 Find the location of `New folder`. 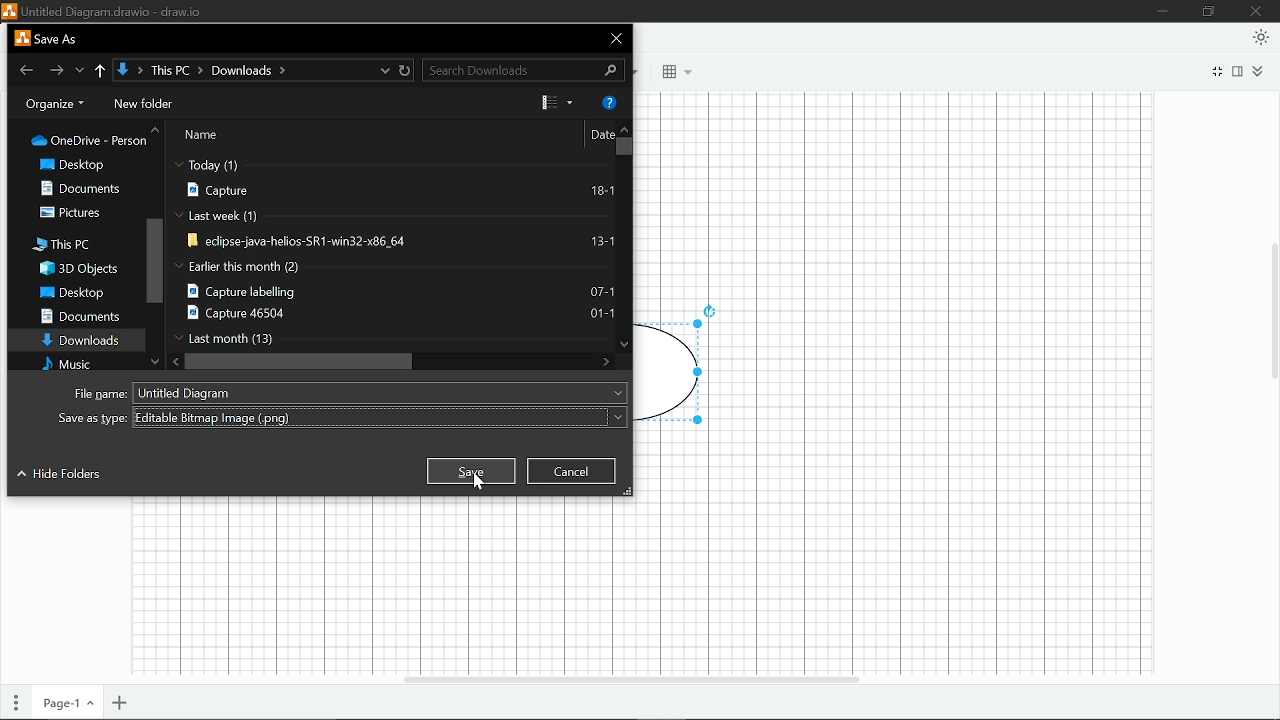

New folder is located at coordinates (143, 104).